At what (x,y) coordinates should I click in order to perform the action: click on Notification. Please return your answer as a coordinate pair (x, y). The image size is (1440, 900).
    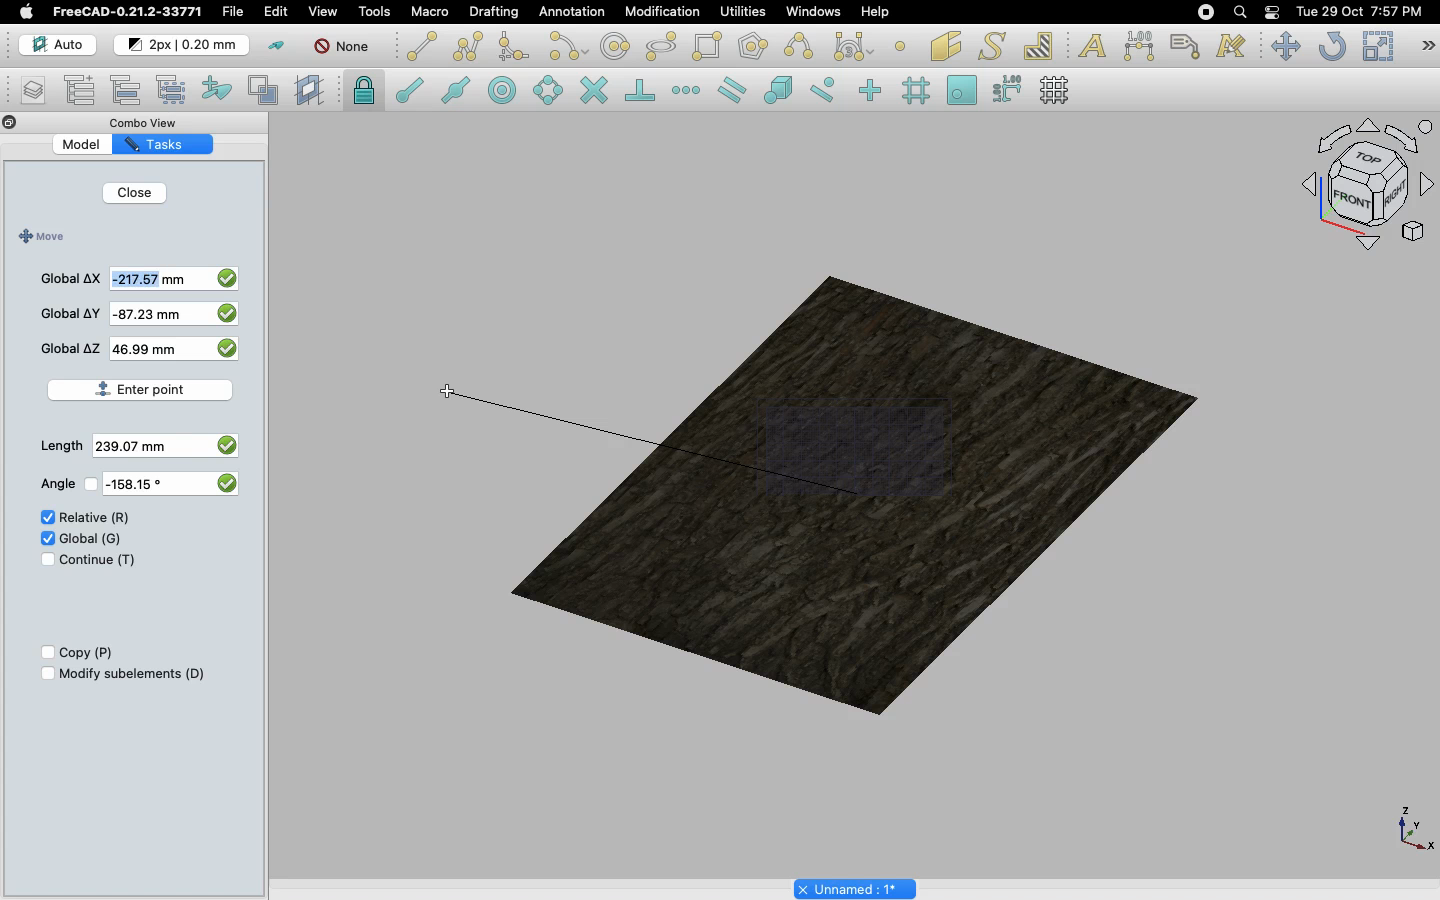
    Looking at the image, I should click on (1274, 11).